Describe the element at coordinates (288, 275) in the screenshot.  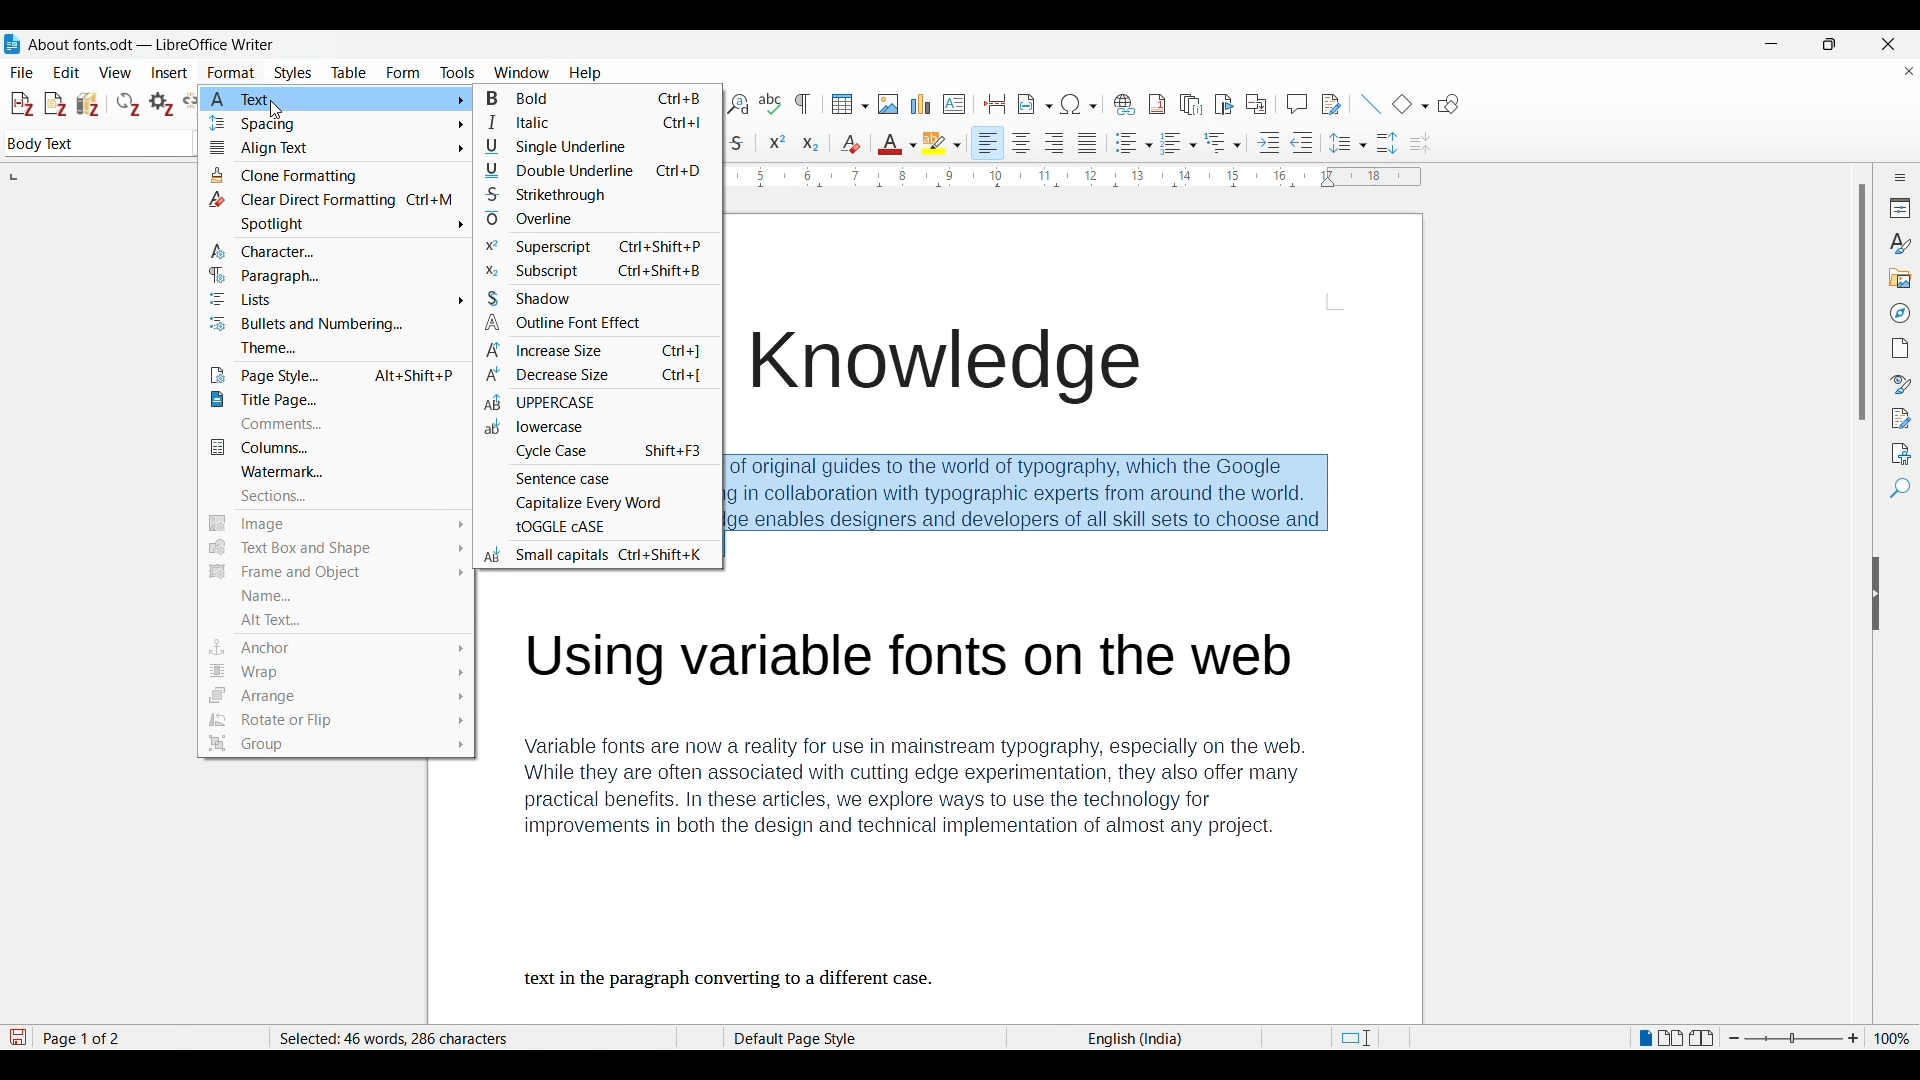
I see `paragraph` at that location.